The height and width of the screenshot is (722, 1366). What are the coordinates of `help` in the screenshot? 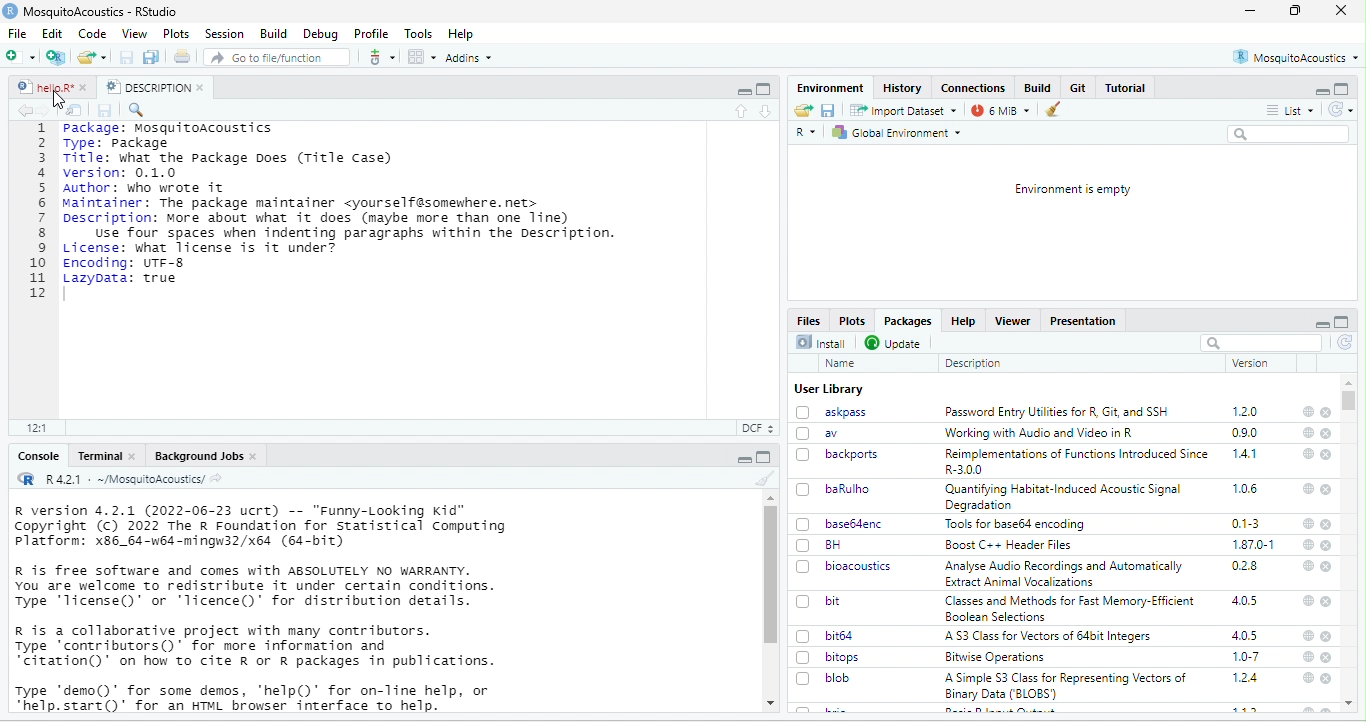 It's located at (1309, 411).